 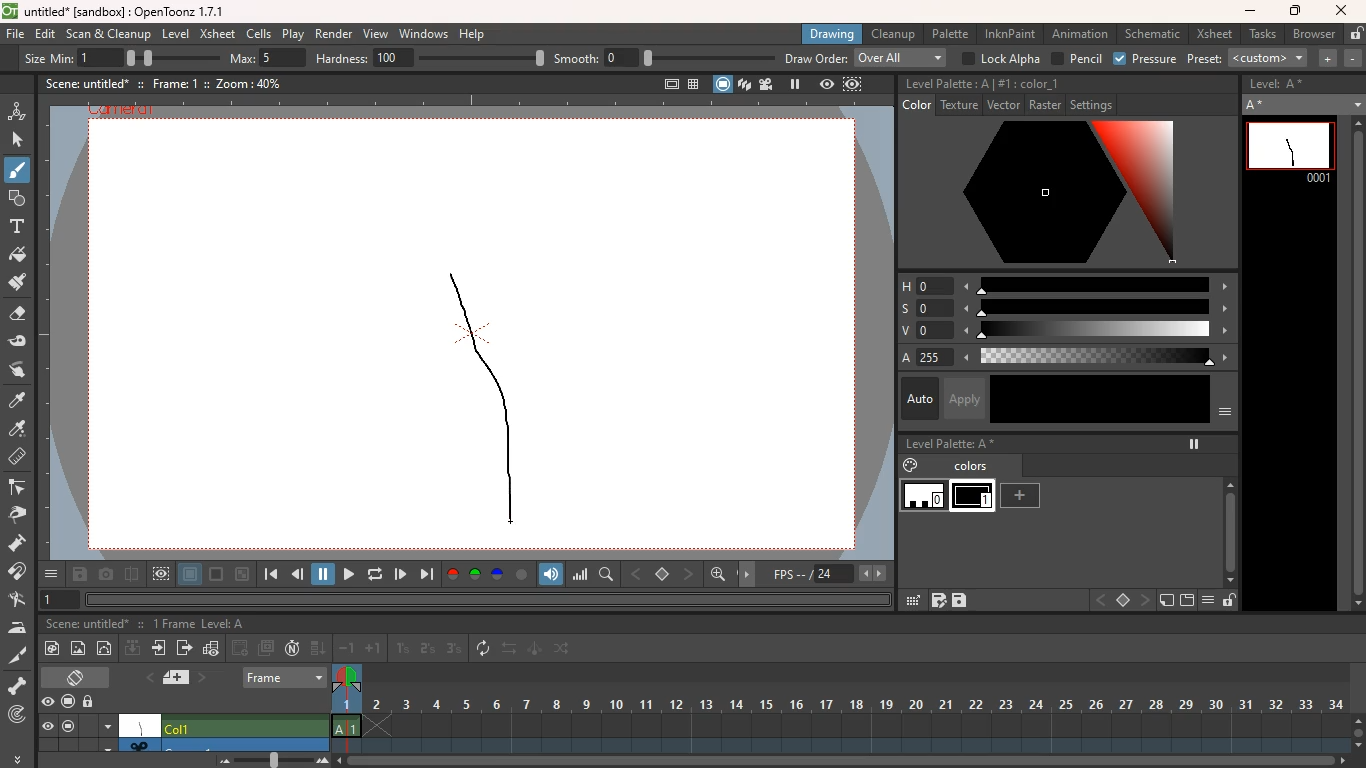 I want to click on stop, so click(x=1122, y=601).